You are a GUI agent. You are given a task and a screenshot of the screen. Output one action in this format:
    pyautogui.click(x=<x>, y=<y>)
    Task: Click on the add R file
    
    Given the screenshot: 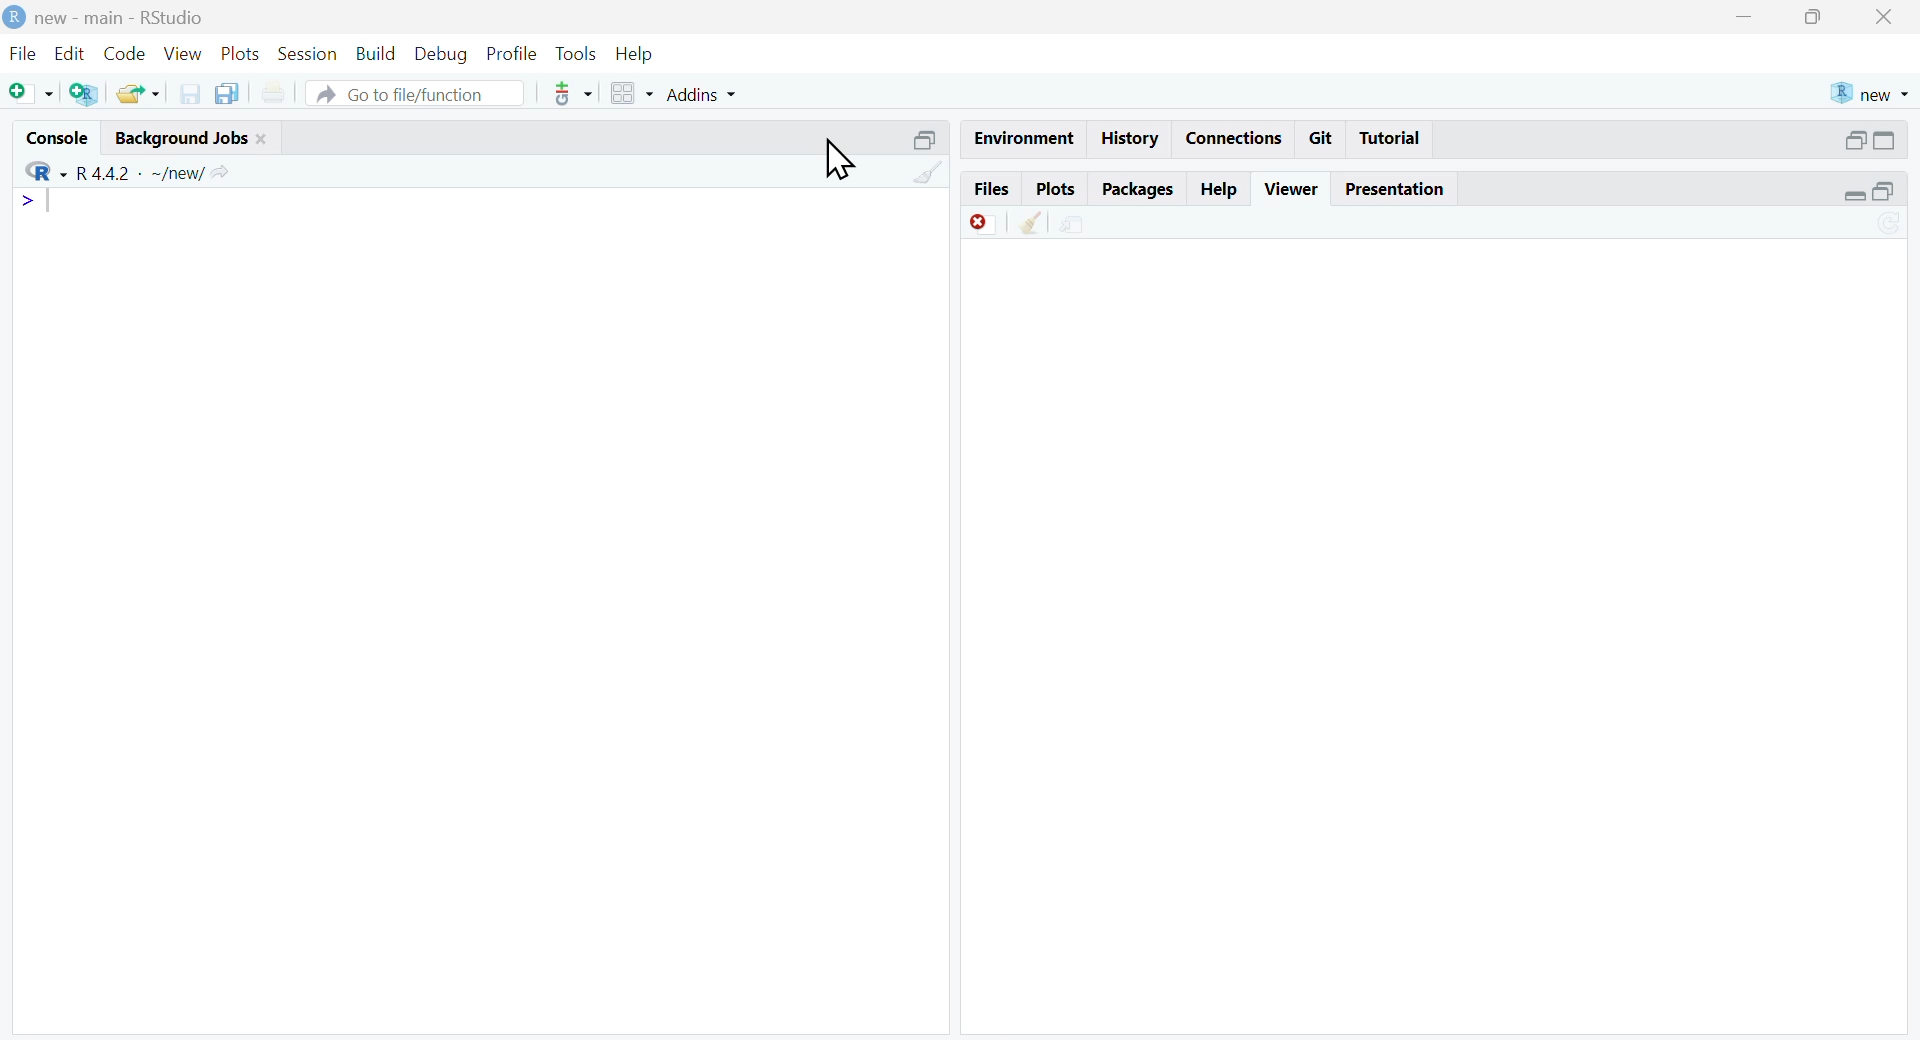 What is the action you would take?
    pyautogui.click(x=86, y=92)
    